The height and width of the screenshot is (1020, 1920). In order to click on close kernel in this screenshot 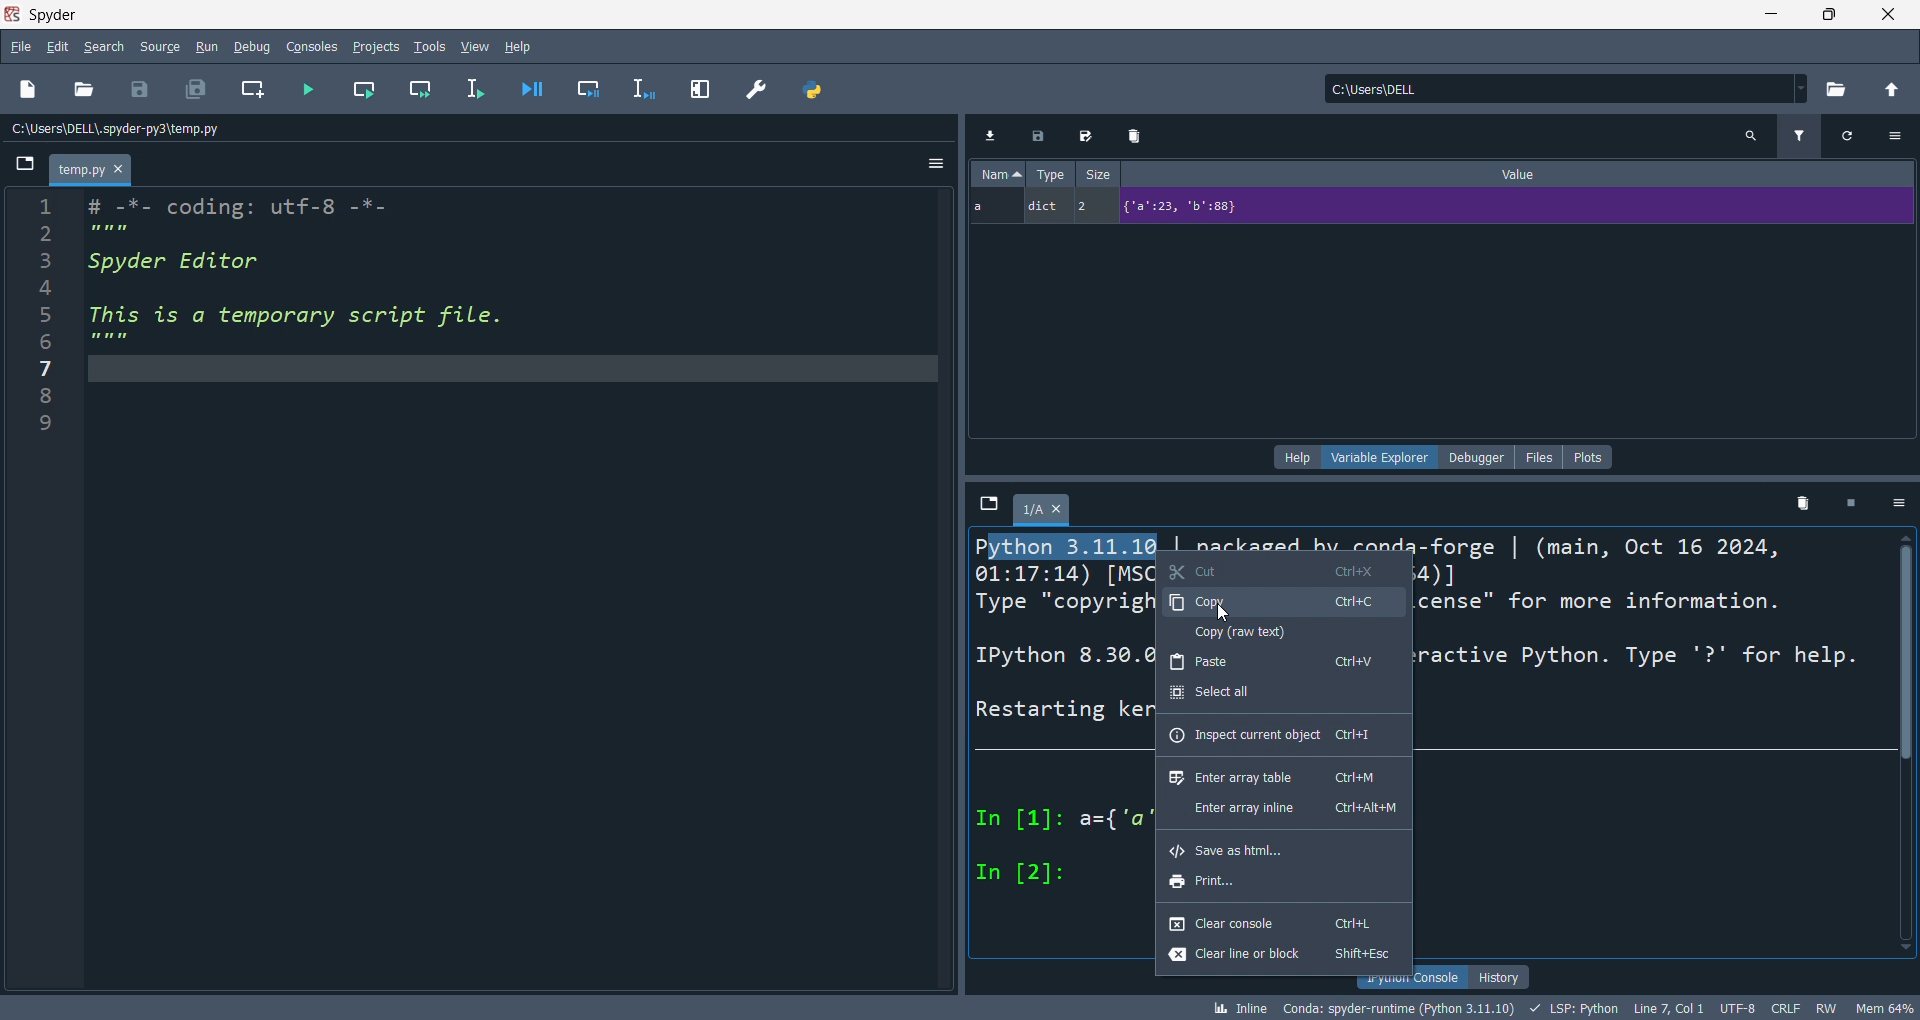, I will do `click(1856, 502)`.